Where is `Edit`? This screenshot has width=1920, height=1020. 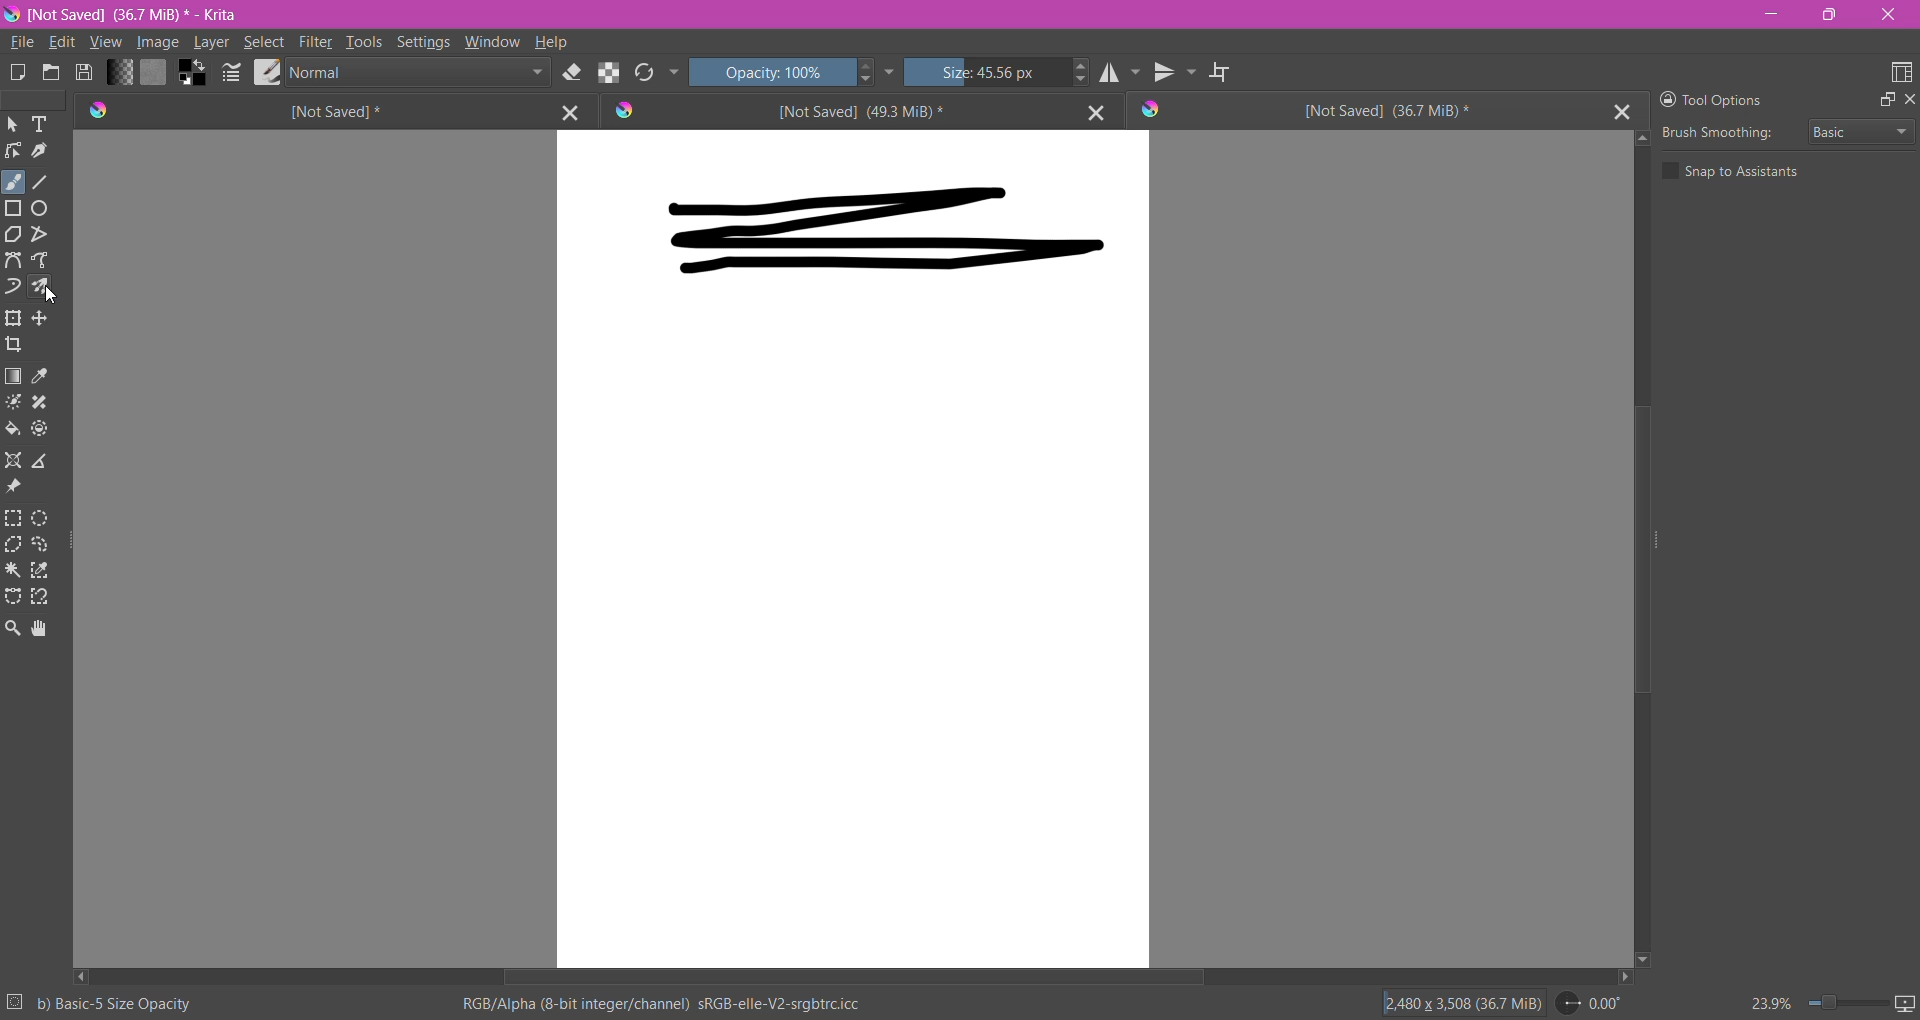
Edit is located at coordinates (61, 42).